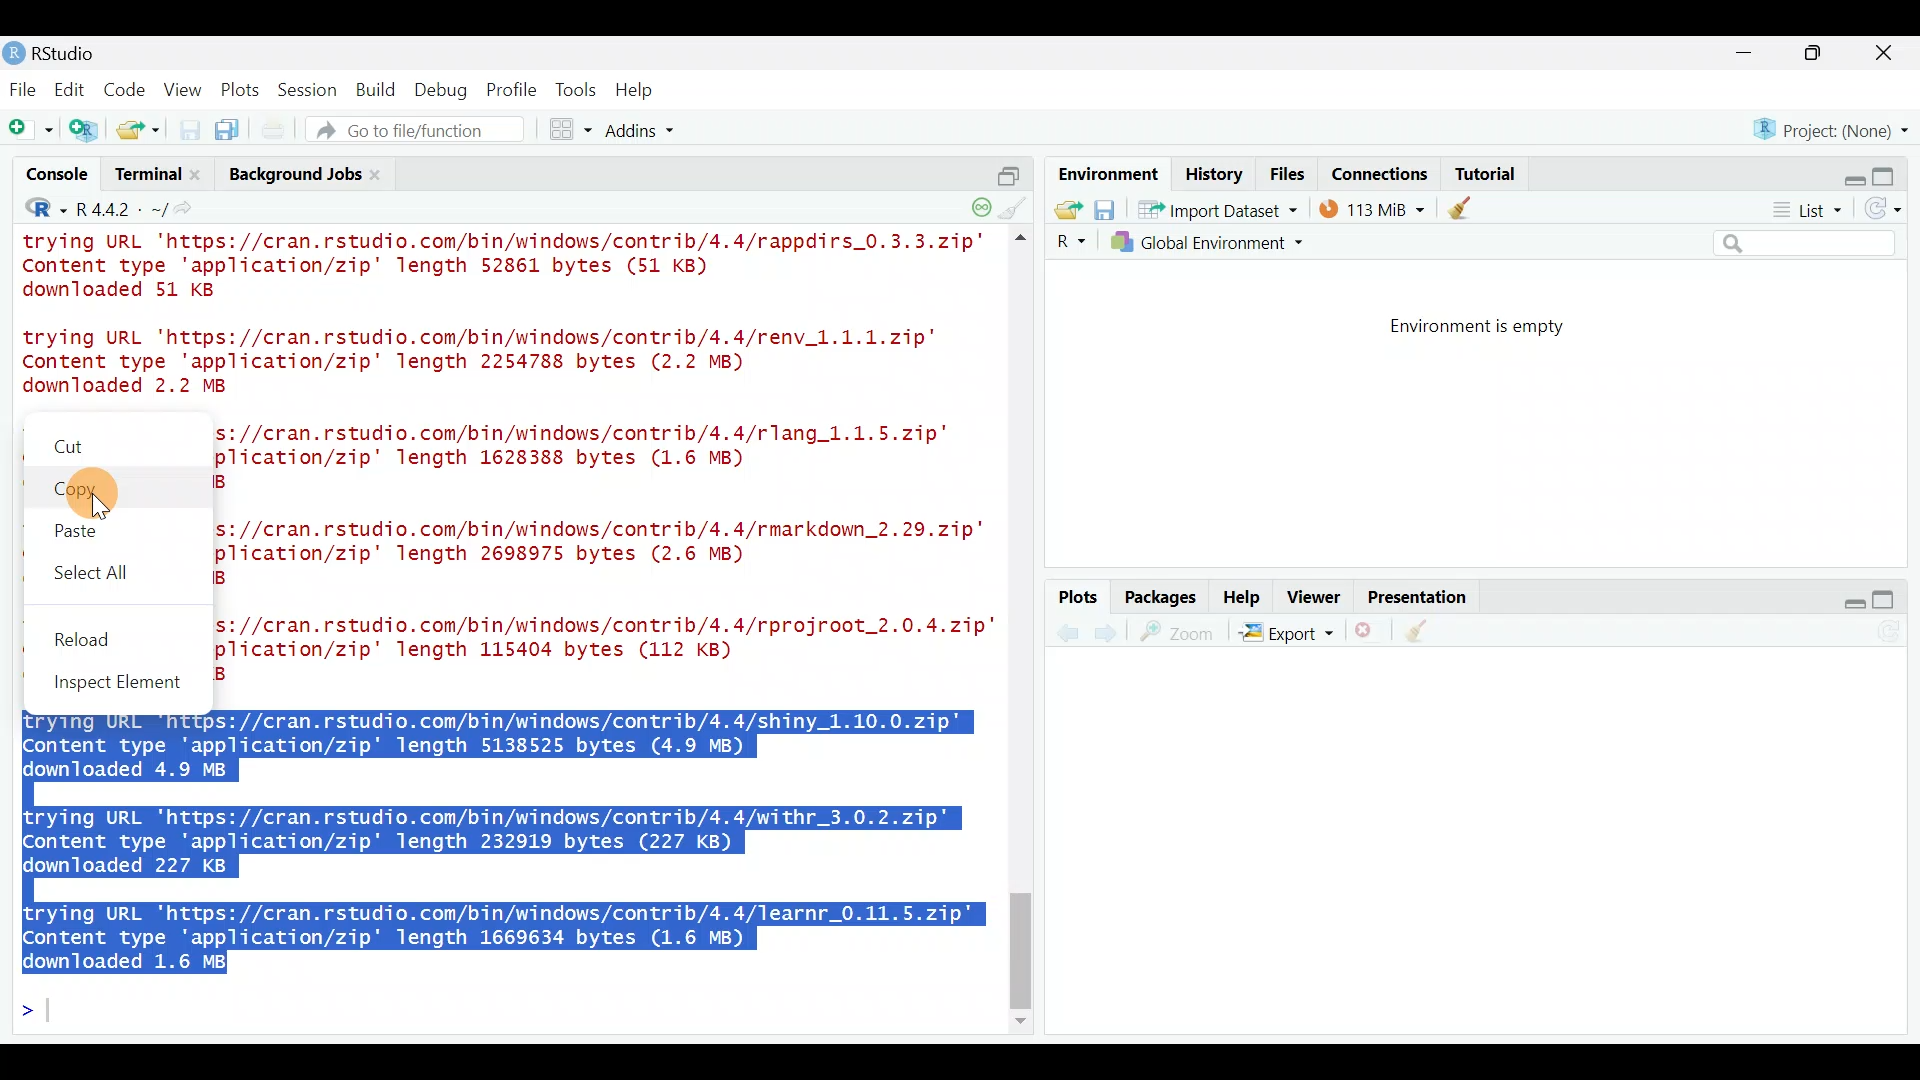  What do you see at coordinates (496, 842) in the screenshot?
I see `trying URL 'https://cran.rstudio.com/bin/windows/contrib/4.4/withr_3.0.2.zip"
Content type 'application/zip' length 232919 bytes (227 KB)
downloaded 227 KB` at bounding box center [496, 842].